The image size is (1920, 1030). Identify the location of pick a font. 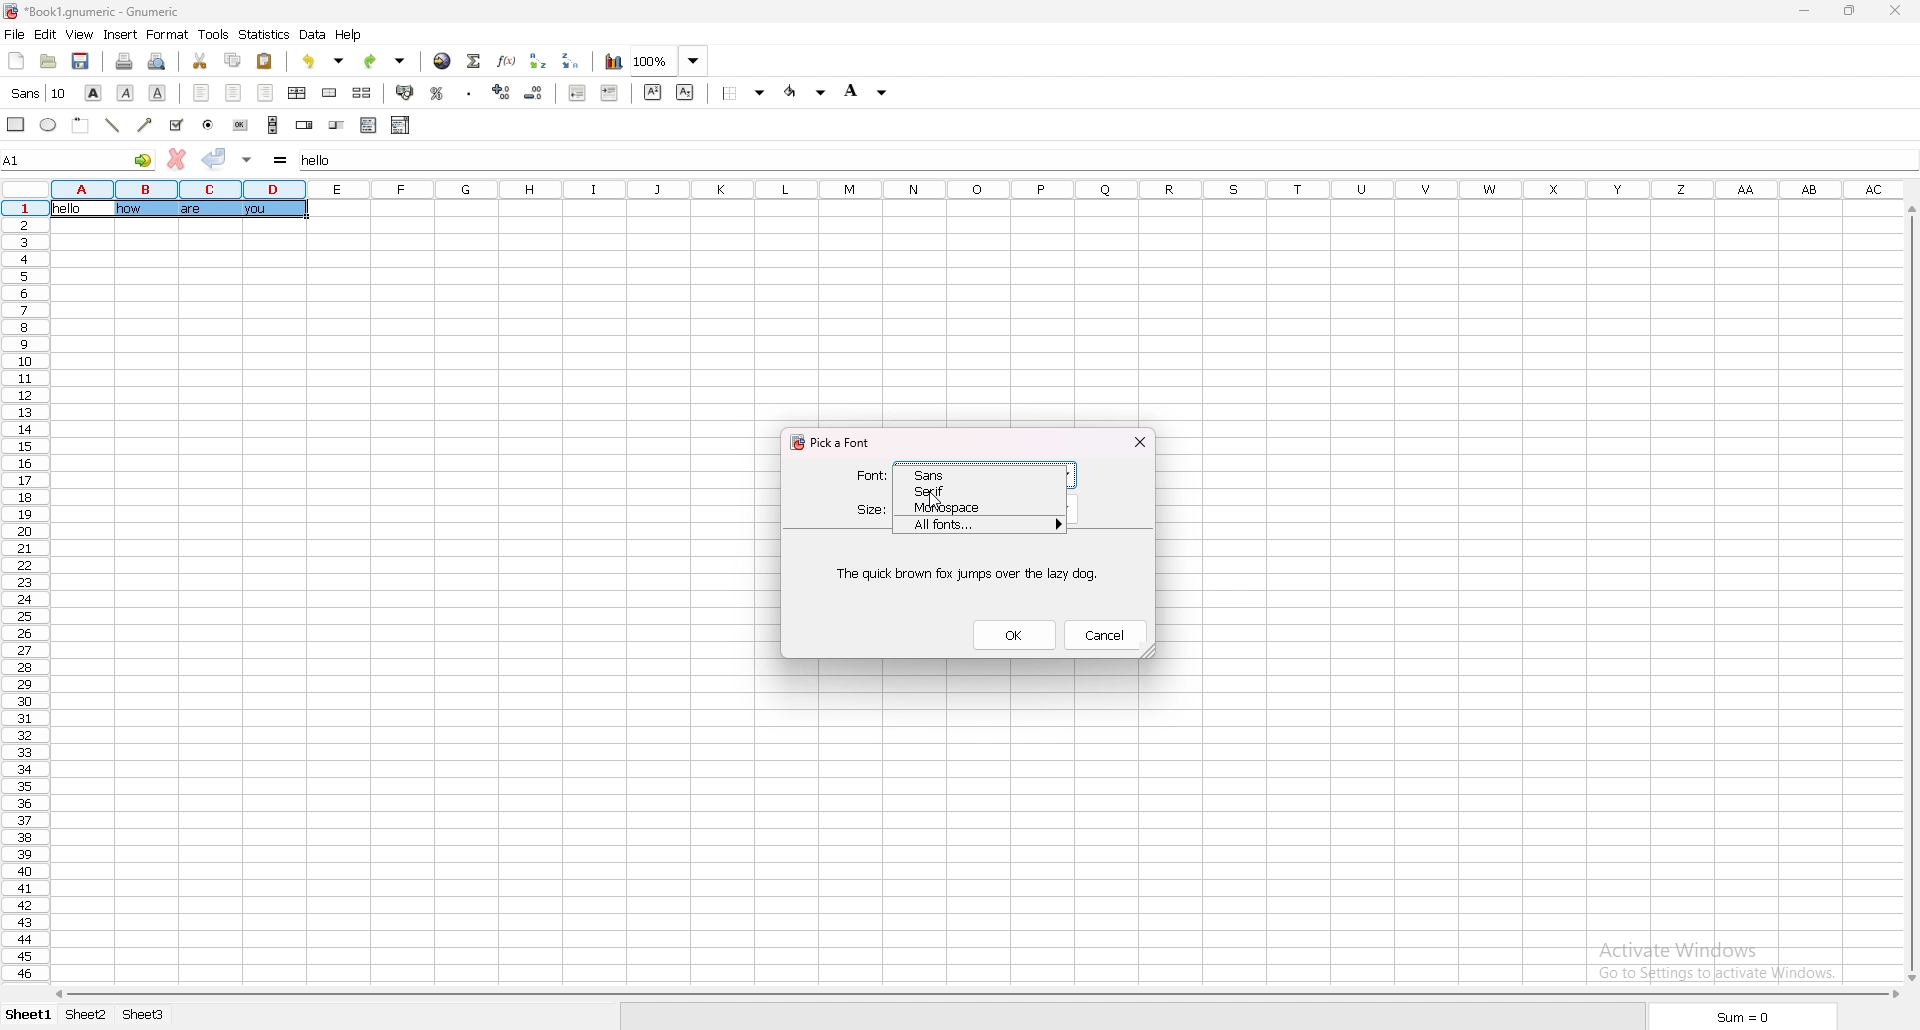
(837, 443).